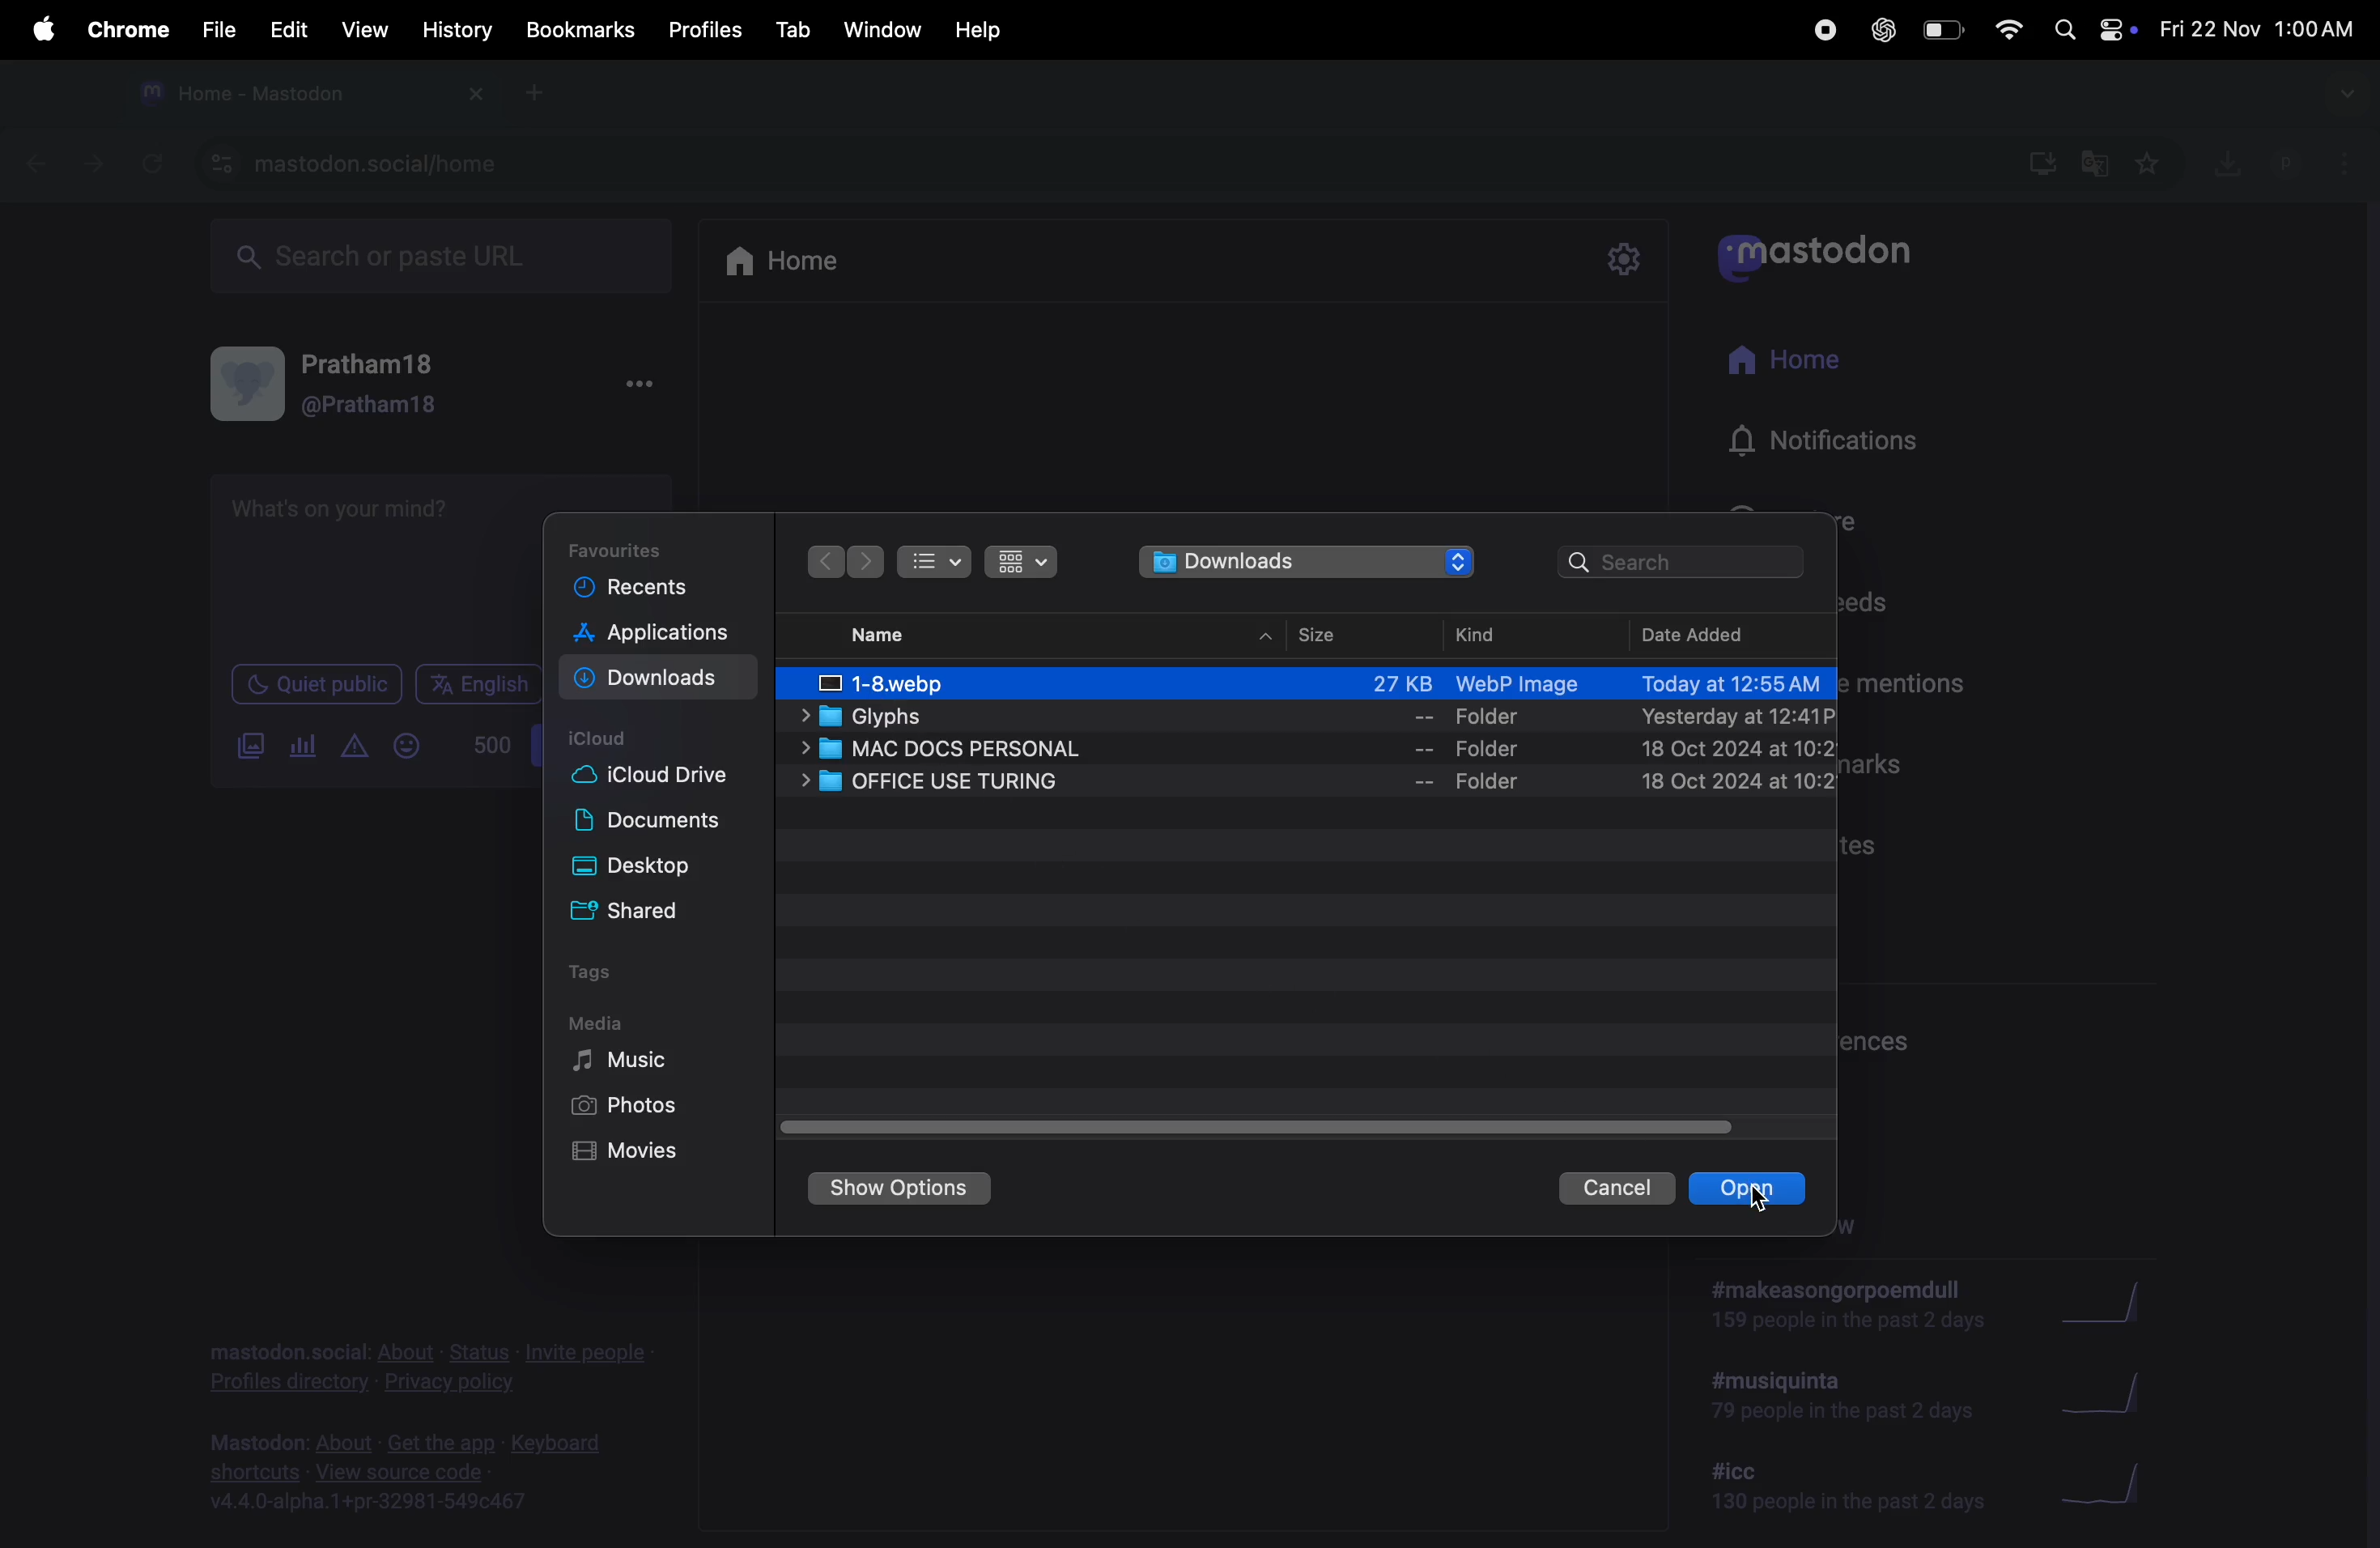  I want to click on date and time, so click(2257, 24).